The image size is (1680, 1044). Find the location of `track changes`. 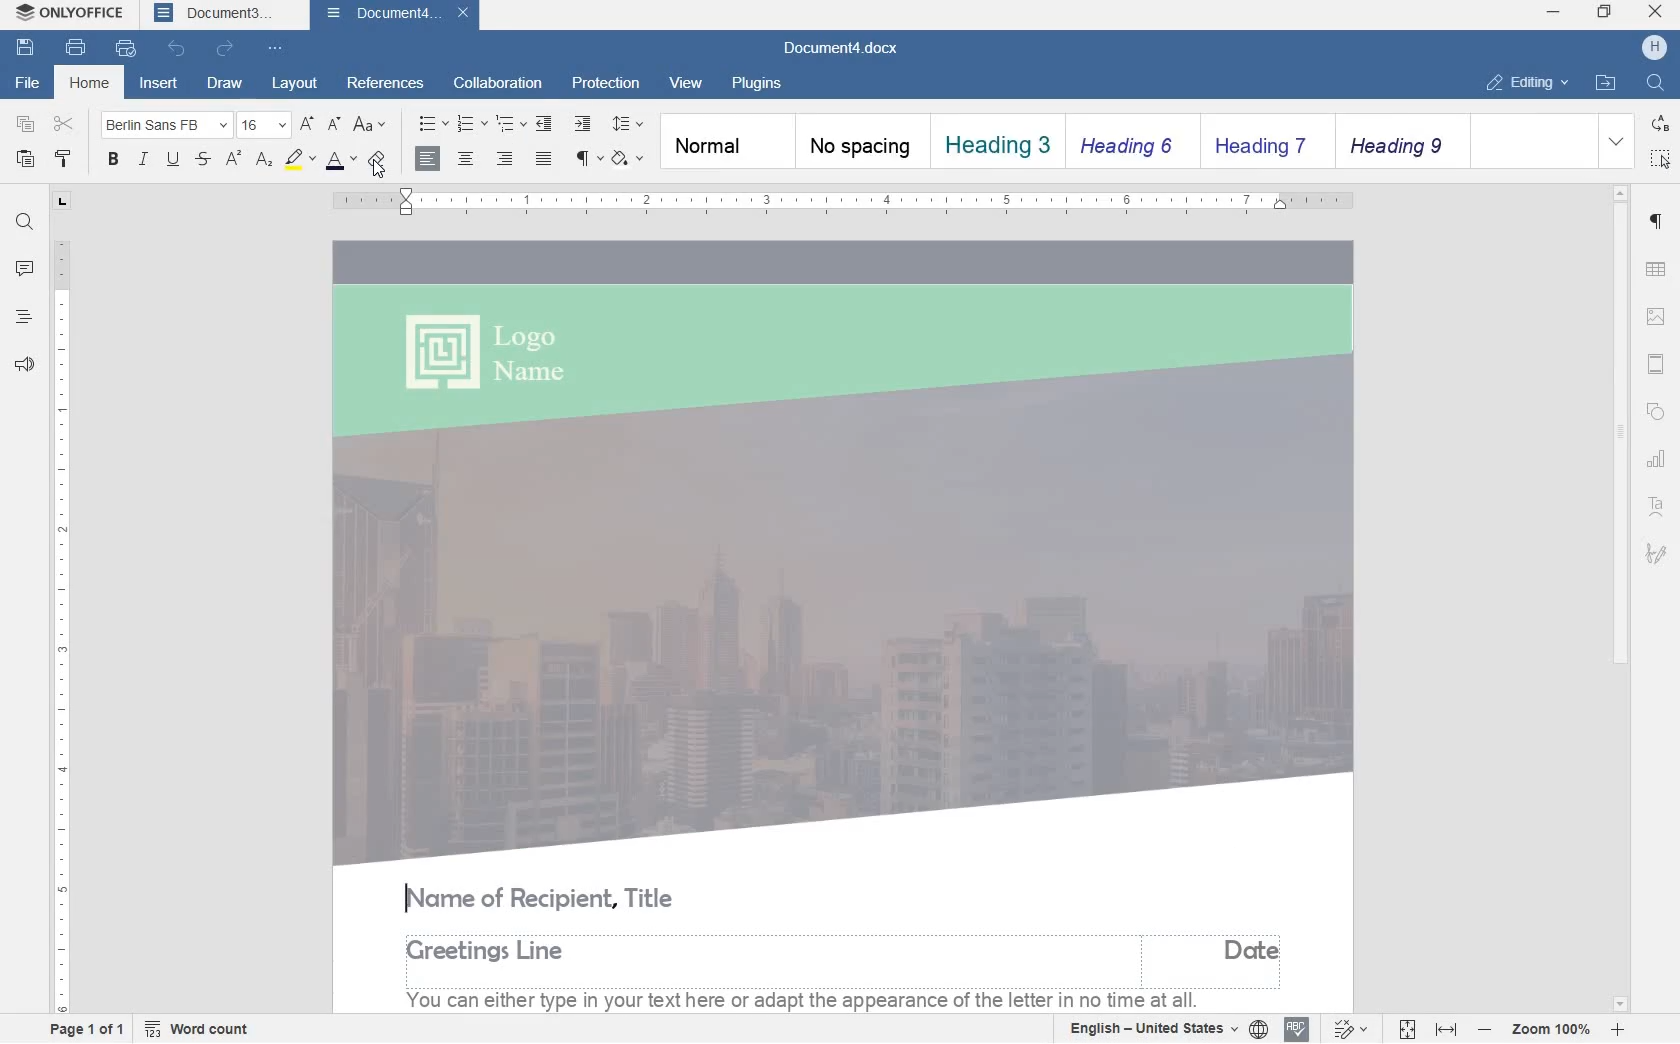

track changes is located at coordinates (1351, 1028).